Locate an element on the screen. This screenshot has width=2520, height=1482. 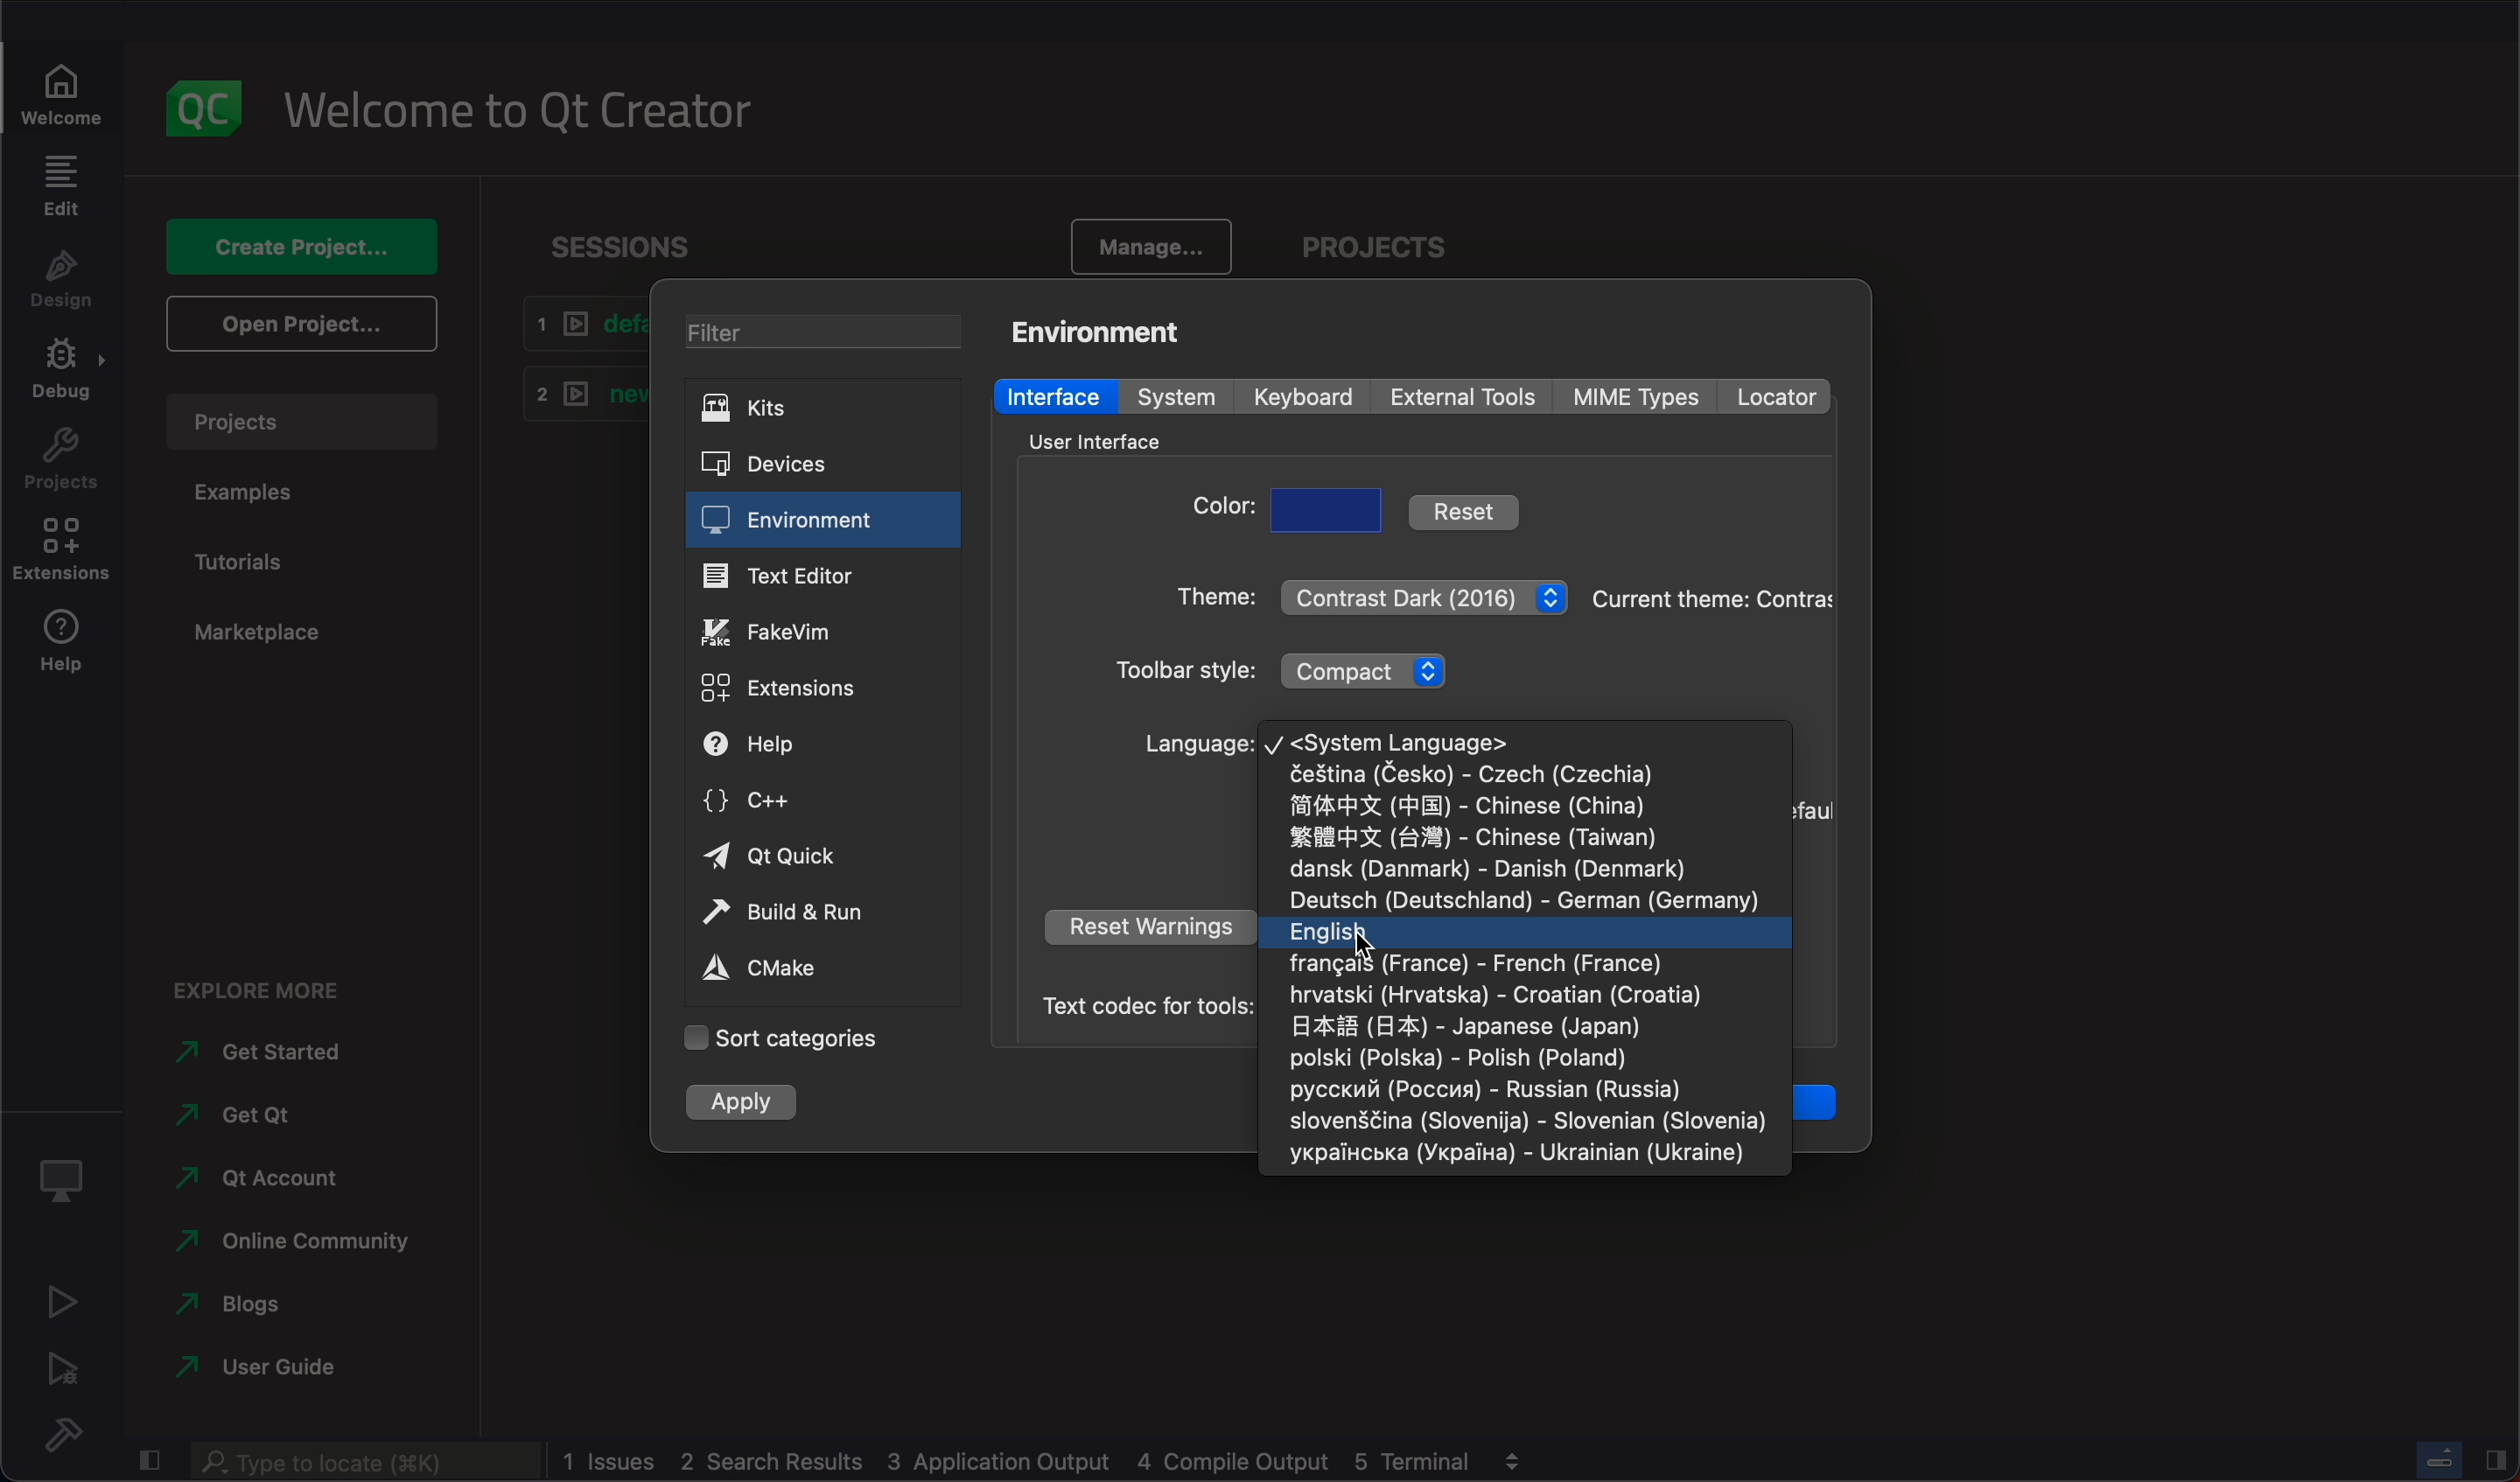
style is located at coordinates (1187, 670).